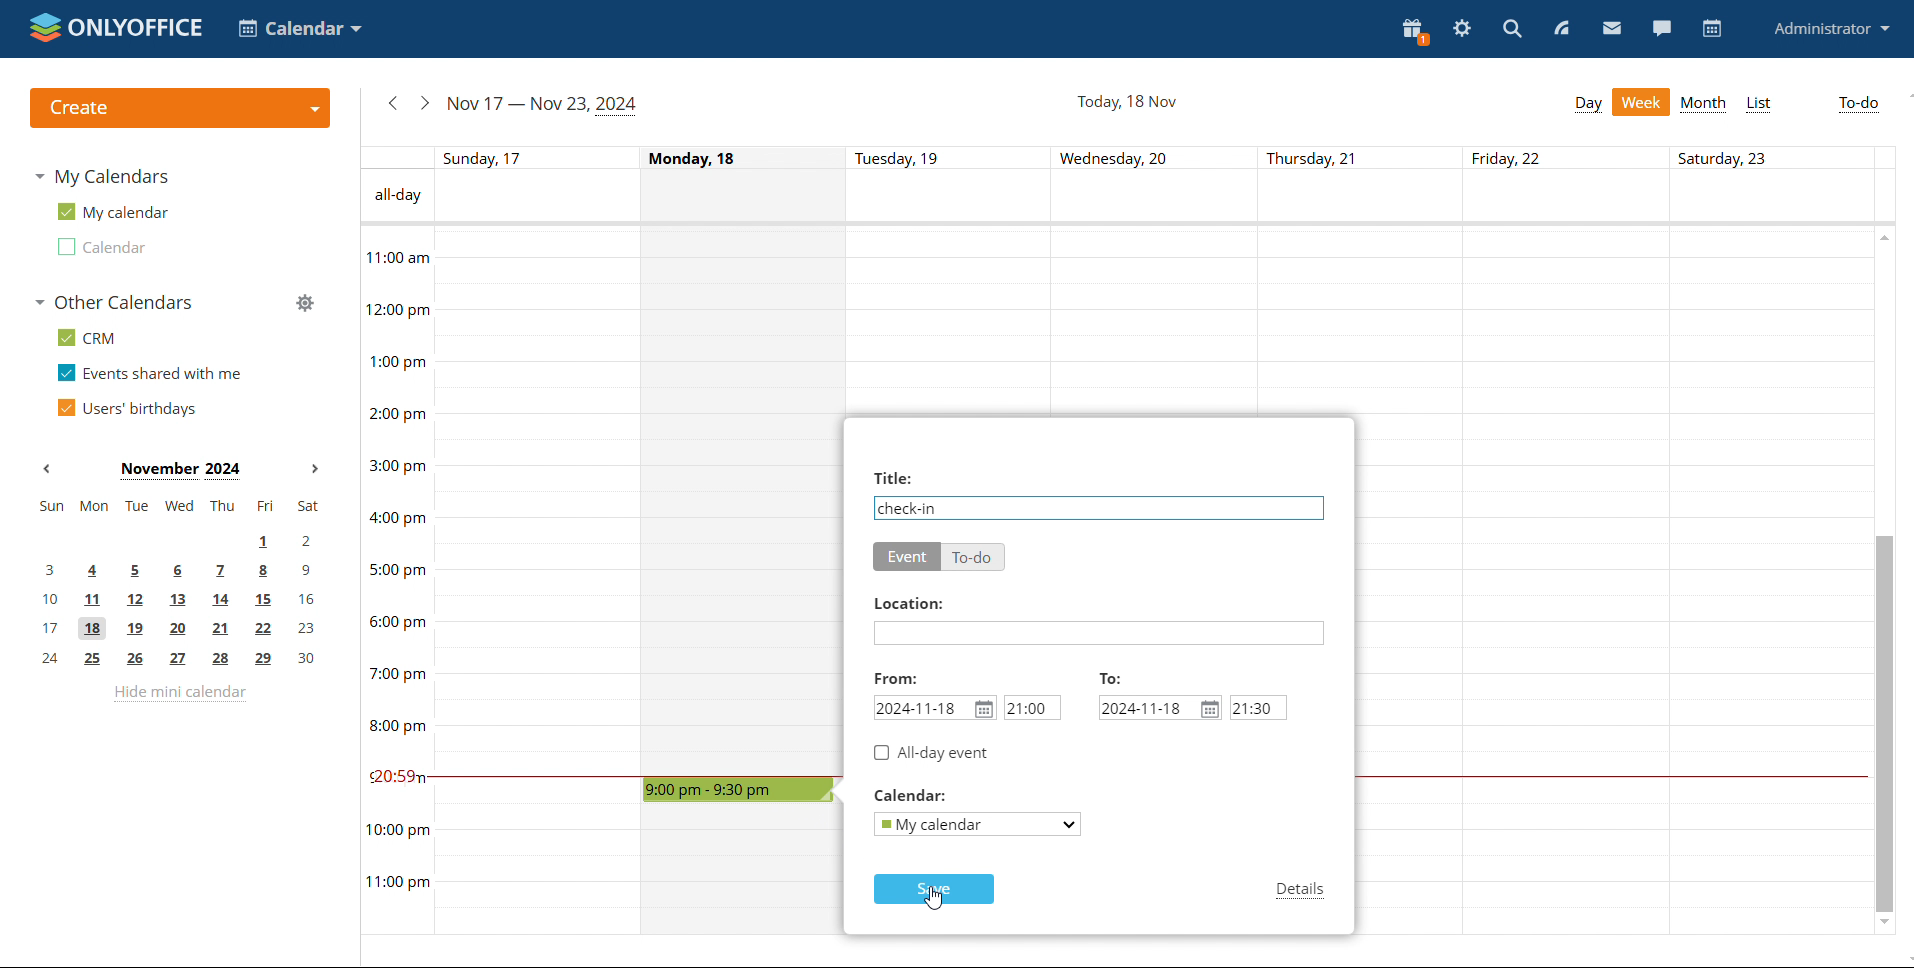 This screenshot has height=968, width=1914. What do you see at coordinates (545, 105) in the screenshot?
I see `current week` at bounding box center [545, 105].